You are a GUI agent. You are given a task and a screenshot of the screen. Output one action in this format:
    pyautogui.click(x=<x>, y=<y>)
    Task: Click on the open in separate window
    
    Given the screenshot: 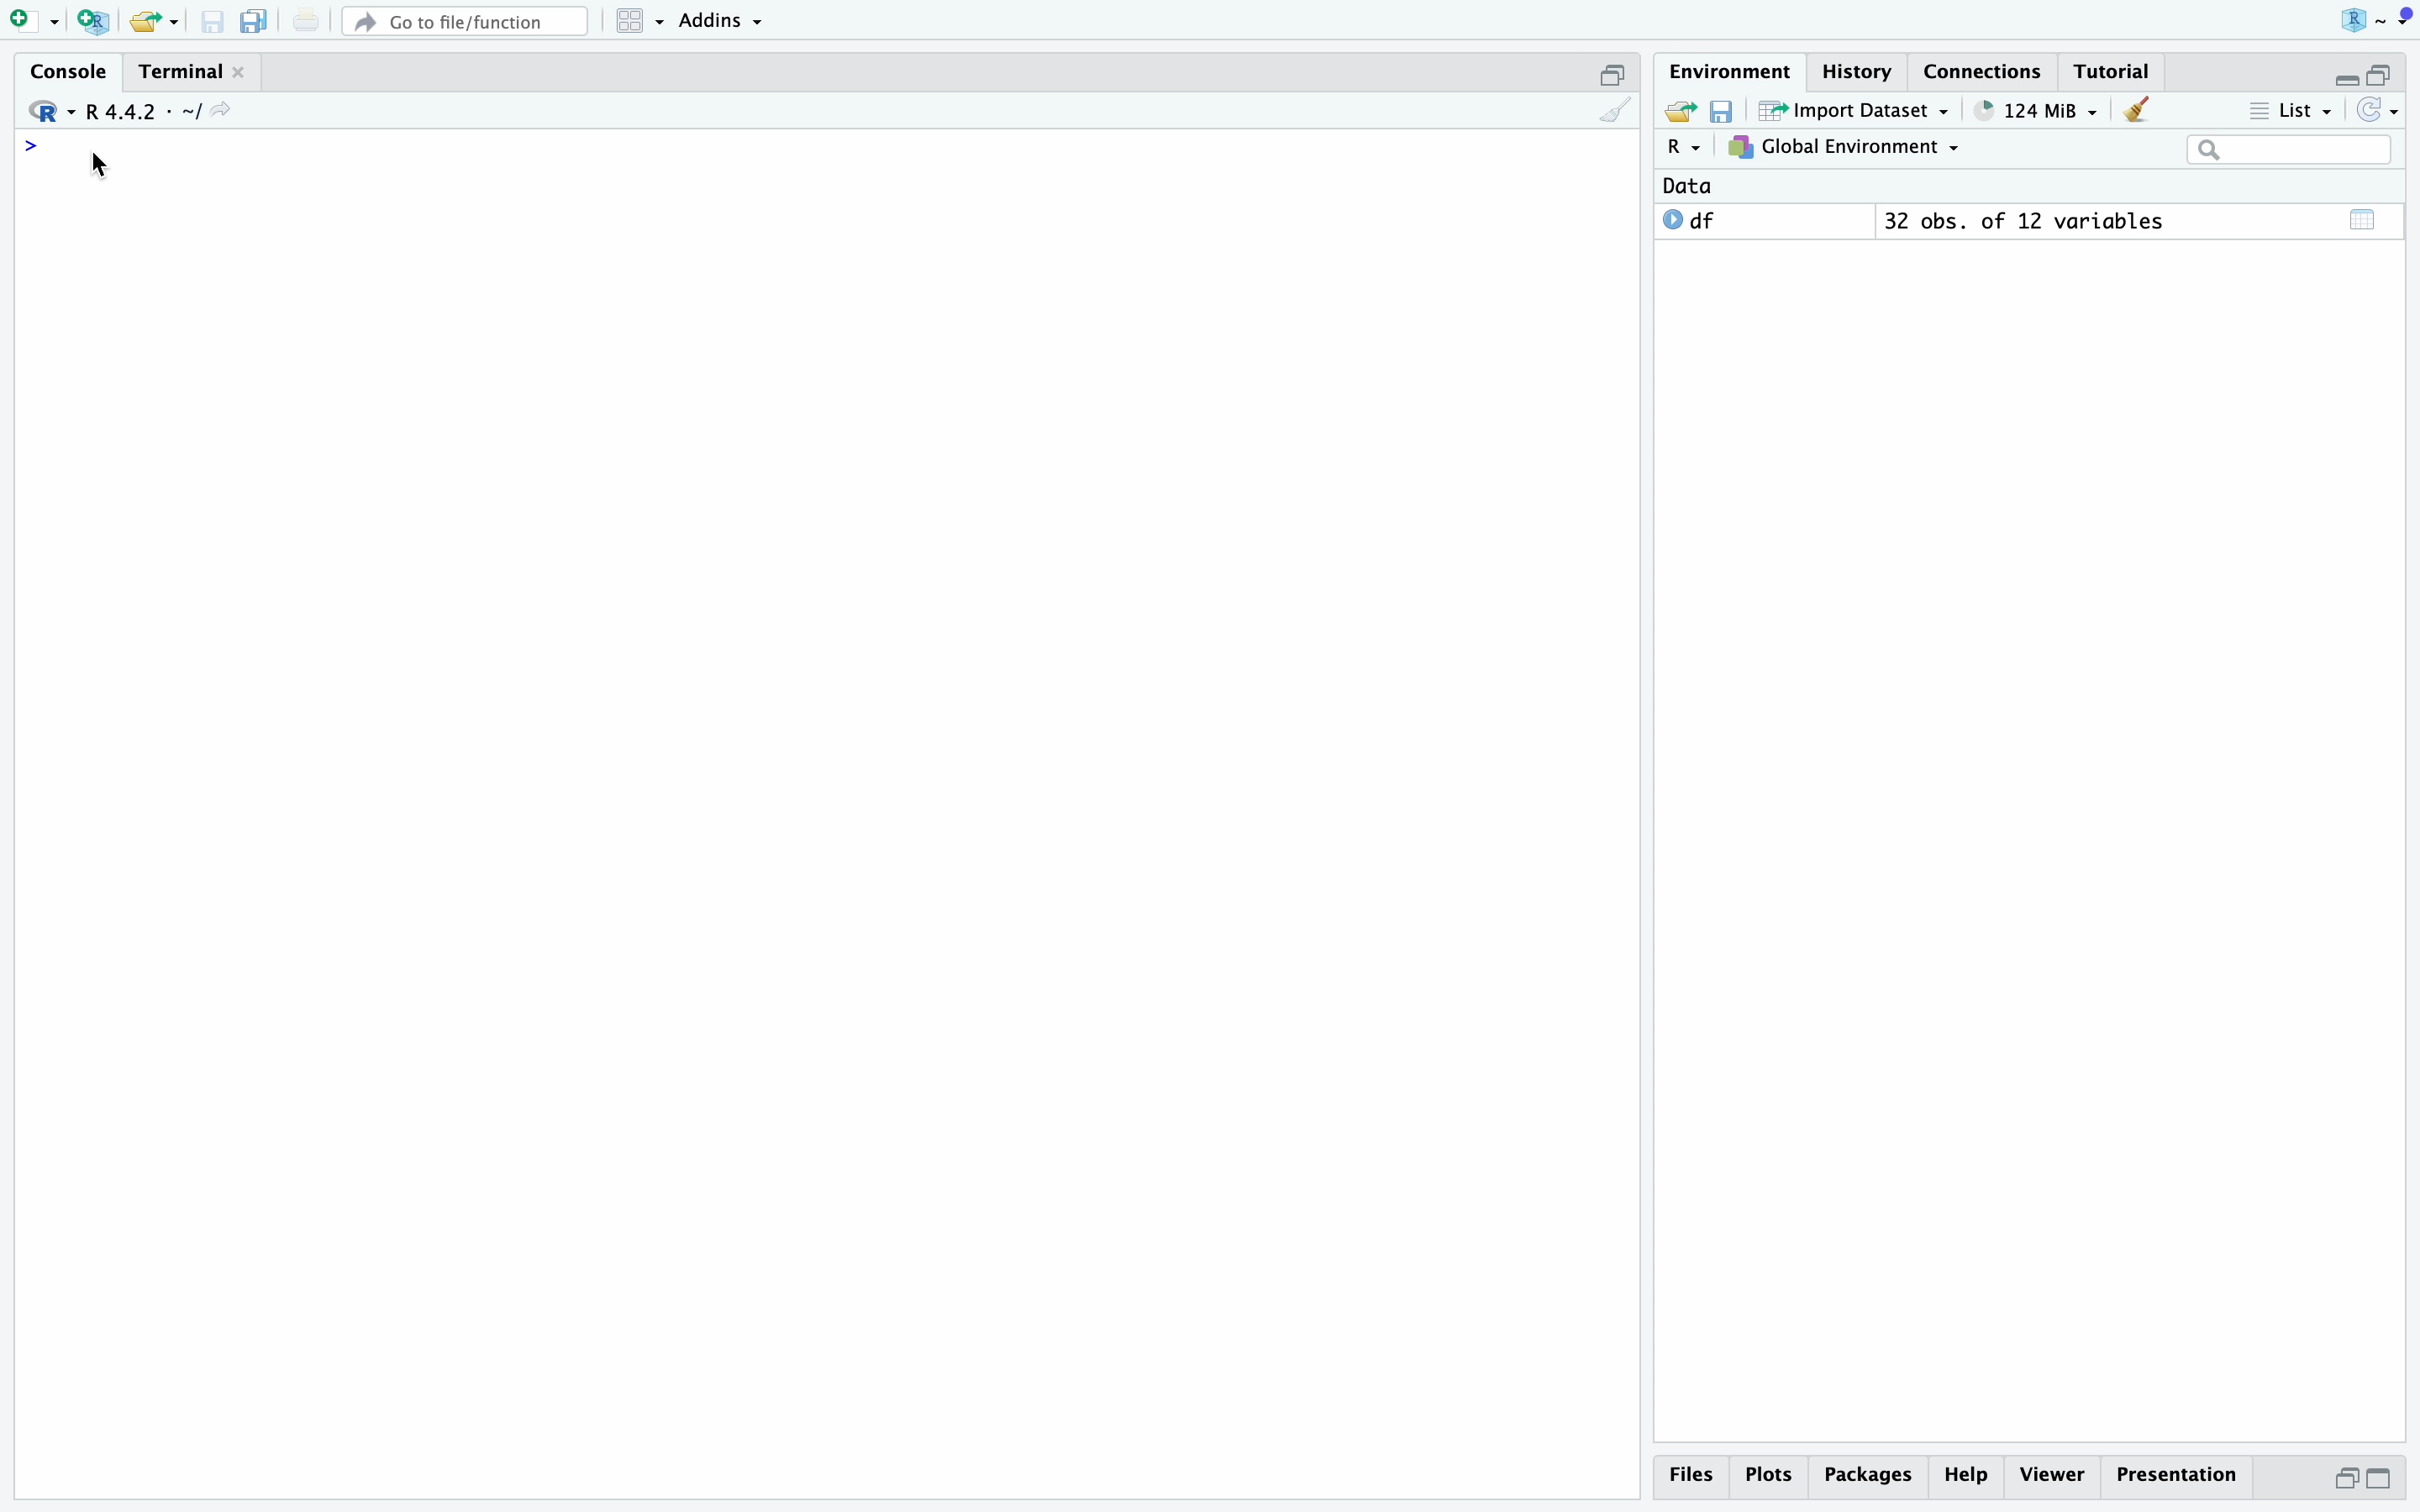 What is the action you would take?
    pyautogui.click(x=2378, y=73)
    